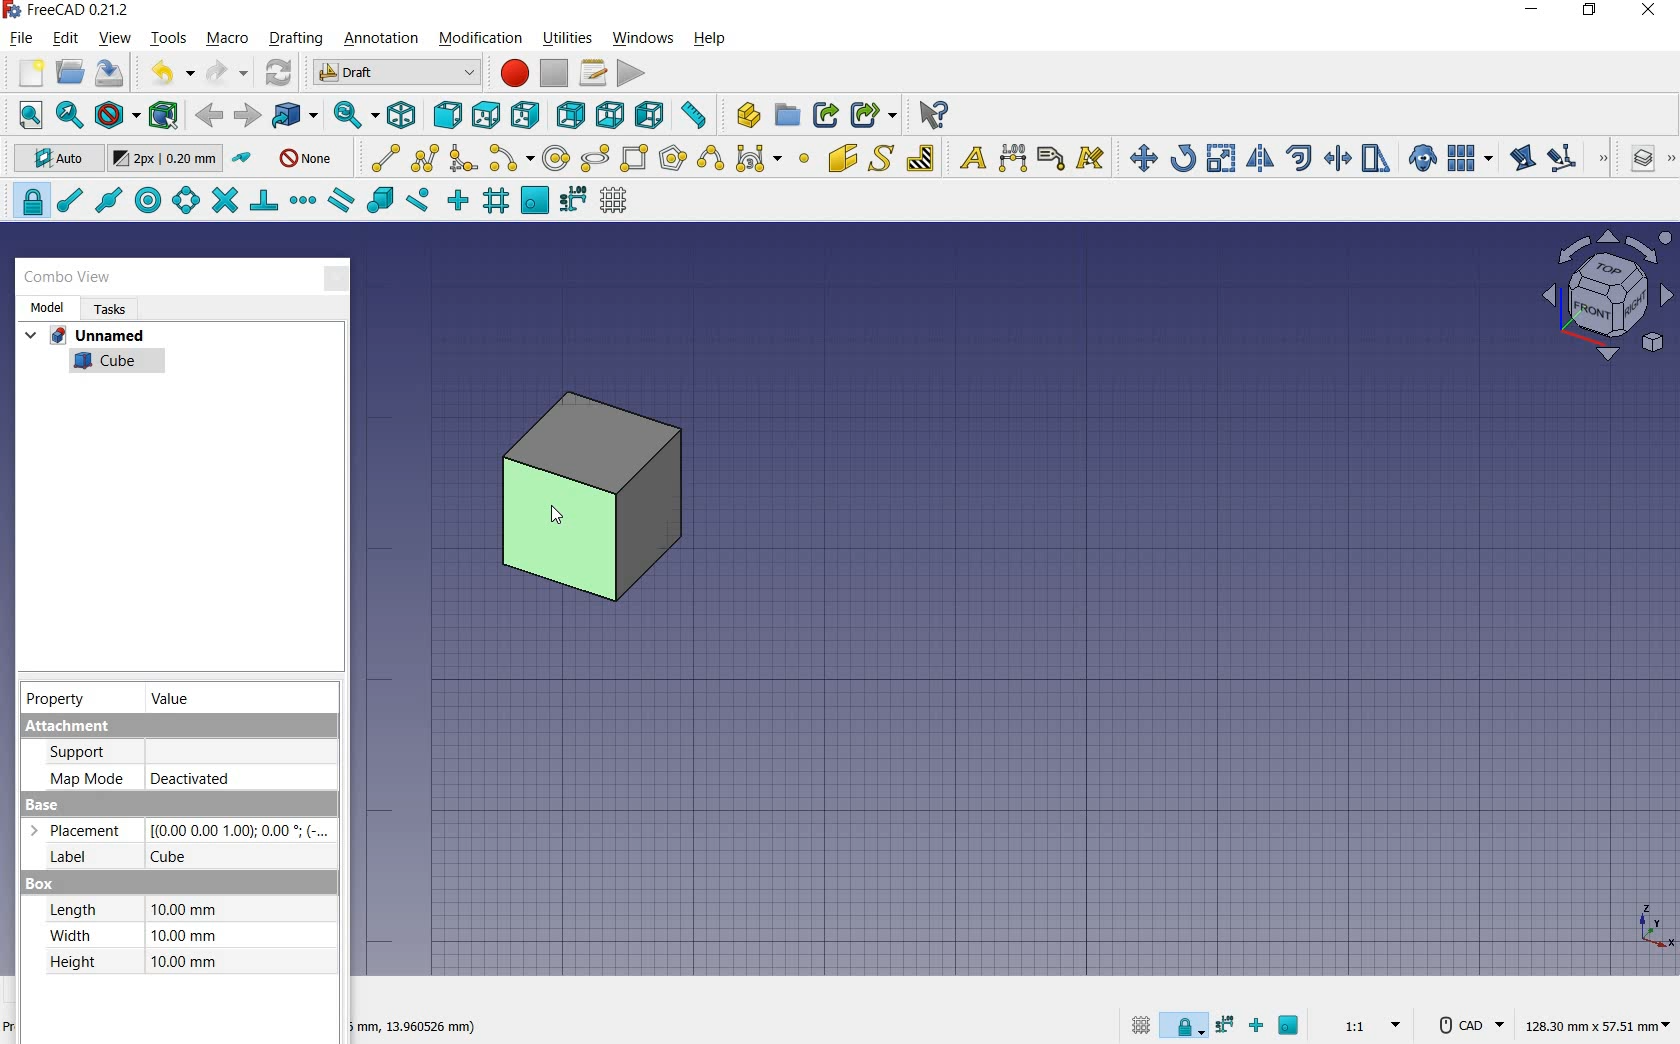 This screenshot has width=1680, height=1044. What do you see at coordinates (921, 158) in the screenshot?
I see `hatch` at bounding box center [921, 158].